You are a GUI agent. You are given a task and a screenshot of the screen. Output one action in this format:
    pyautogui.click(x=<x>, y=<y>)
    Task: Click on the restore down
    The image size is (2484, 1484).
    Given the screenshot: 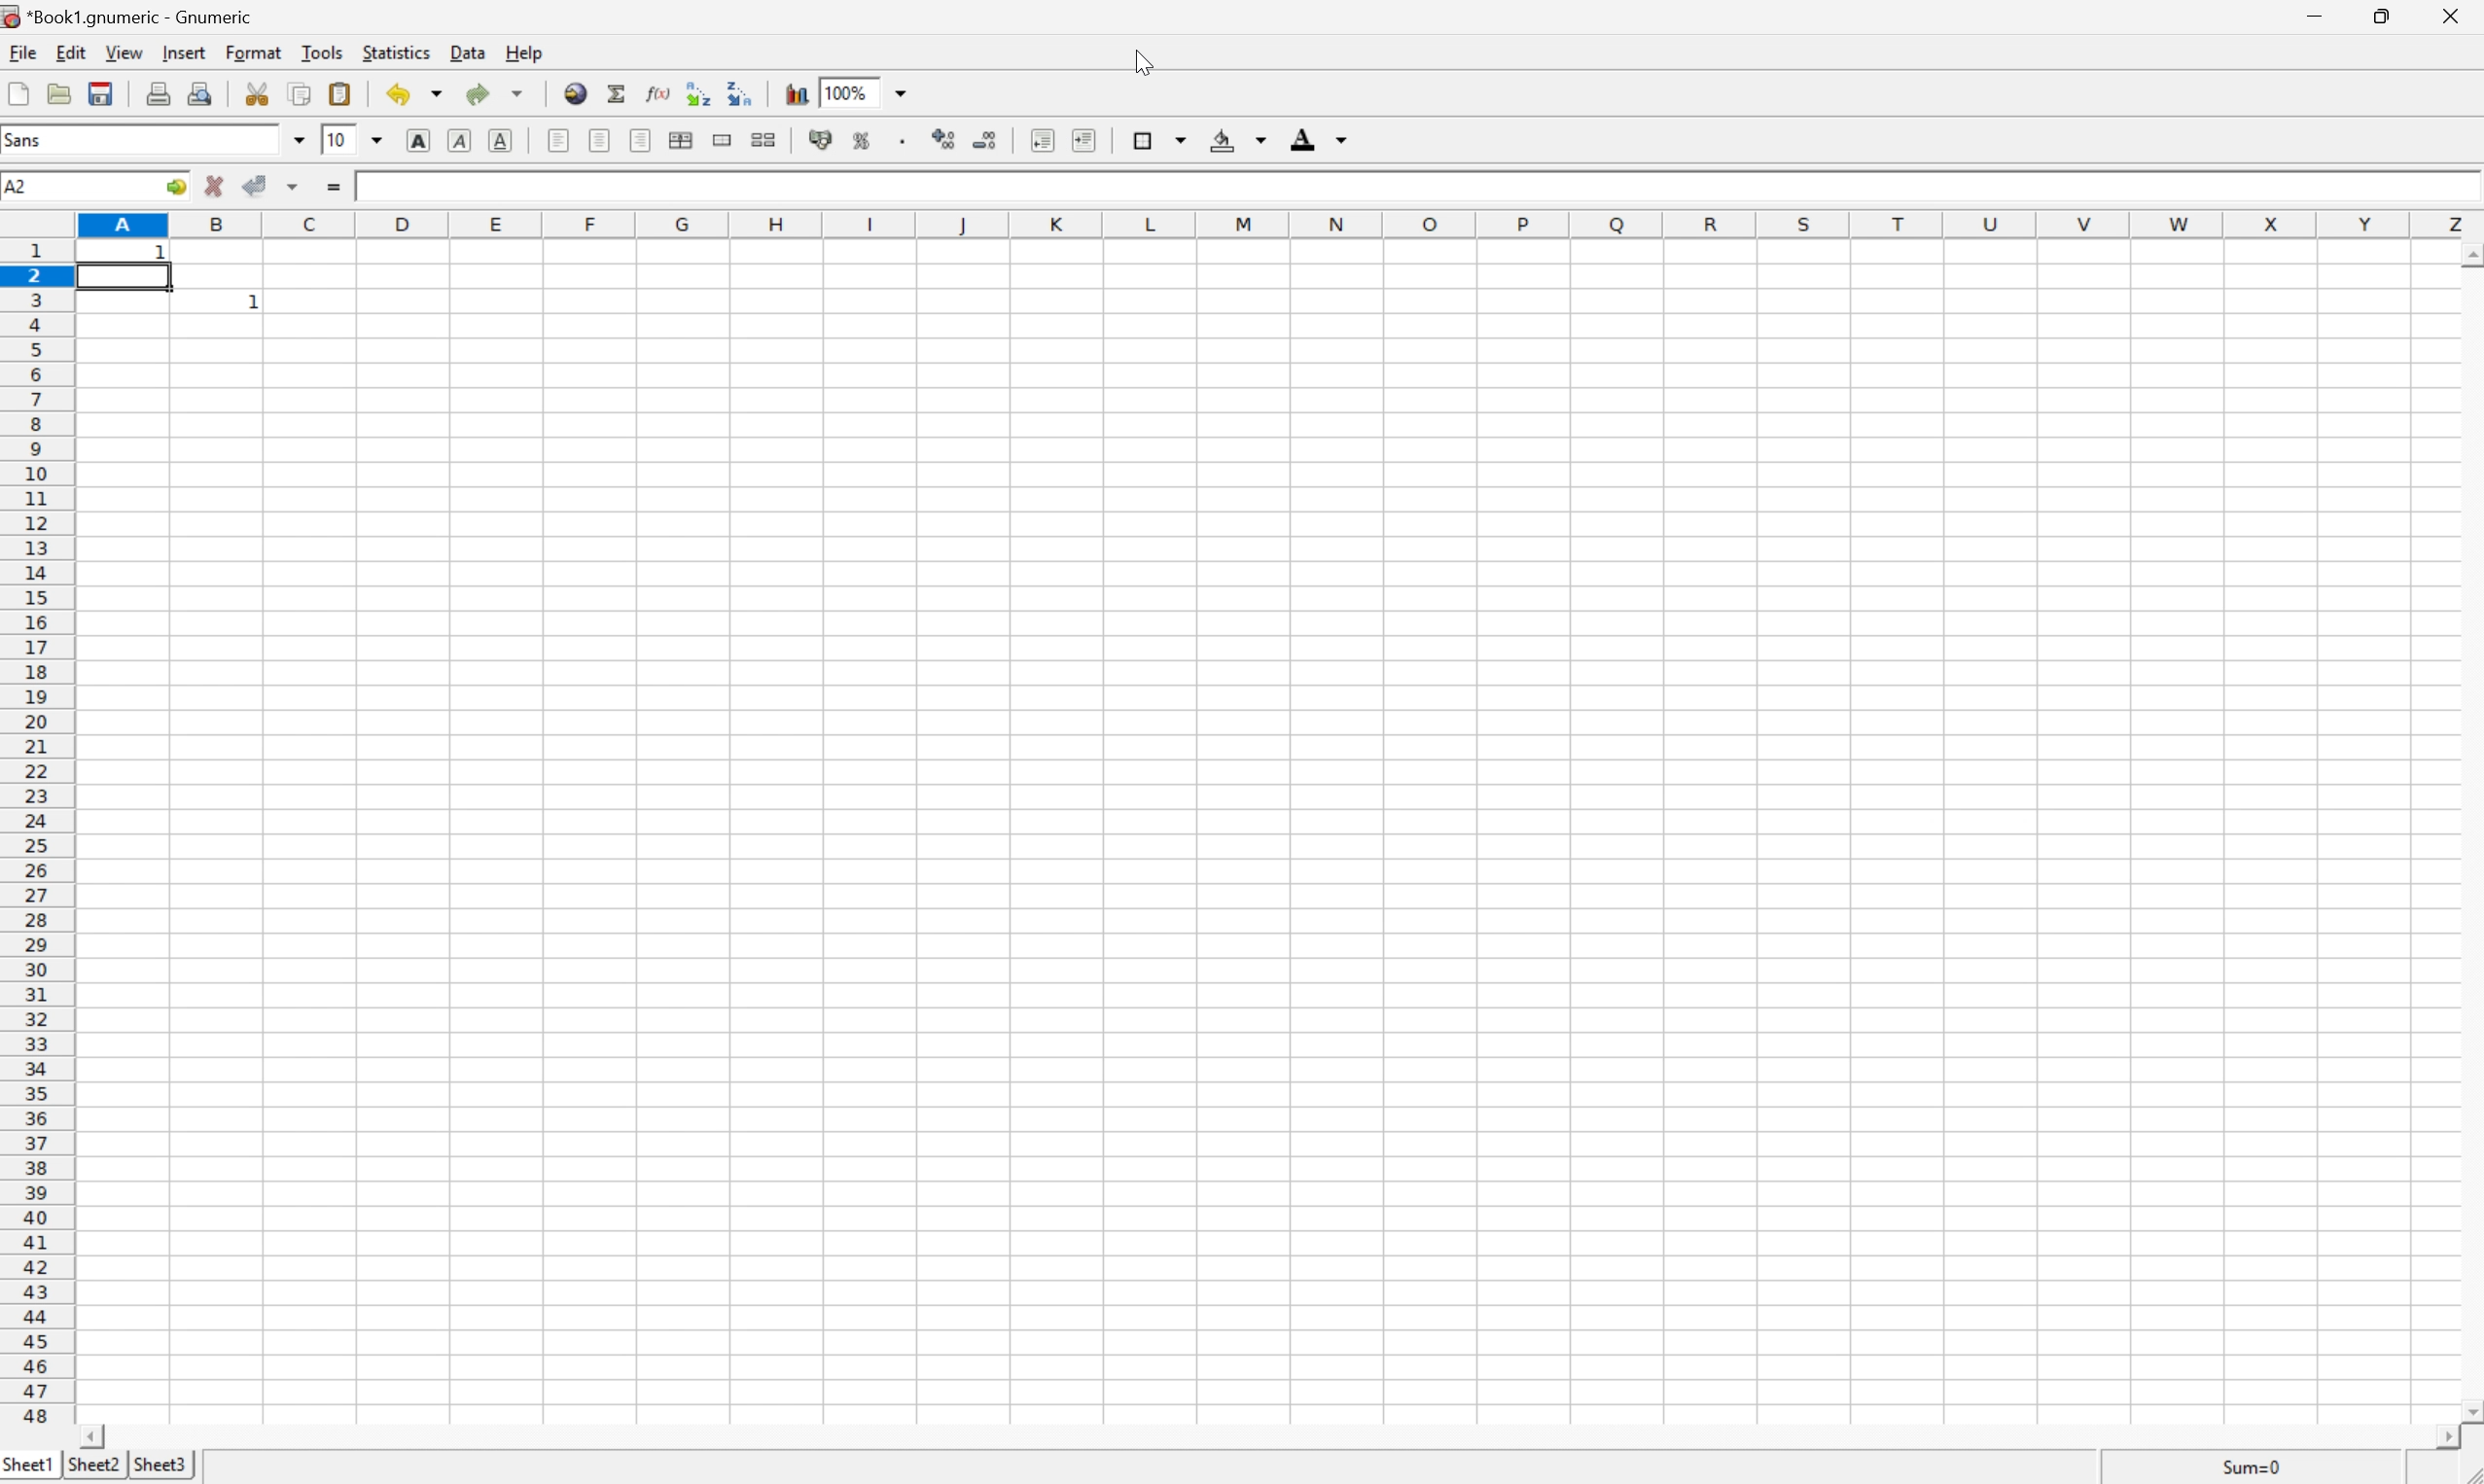 What is the action you would take?
    pyautogui.click(x=2382, y=17)
    